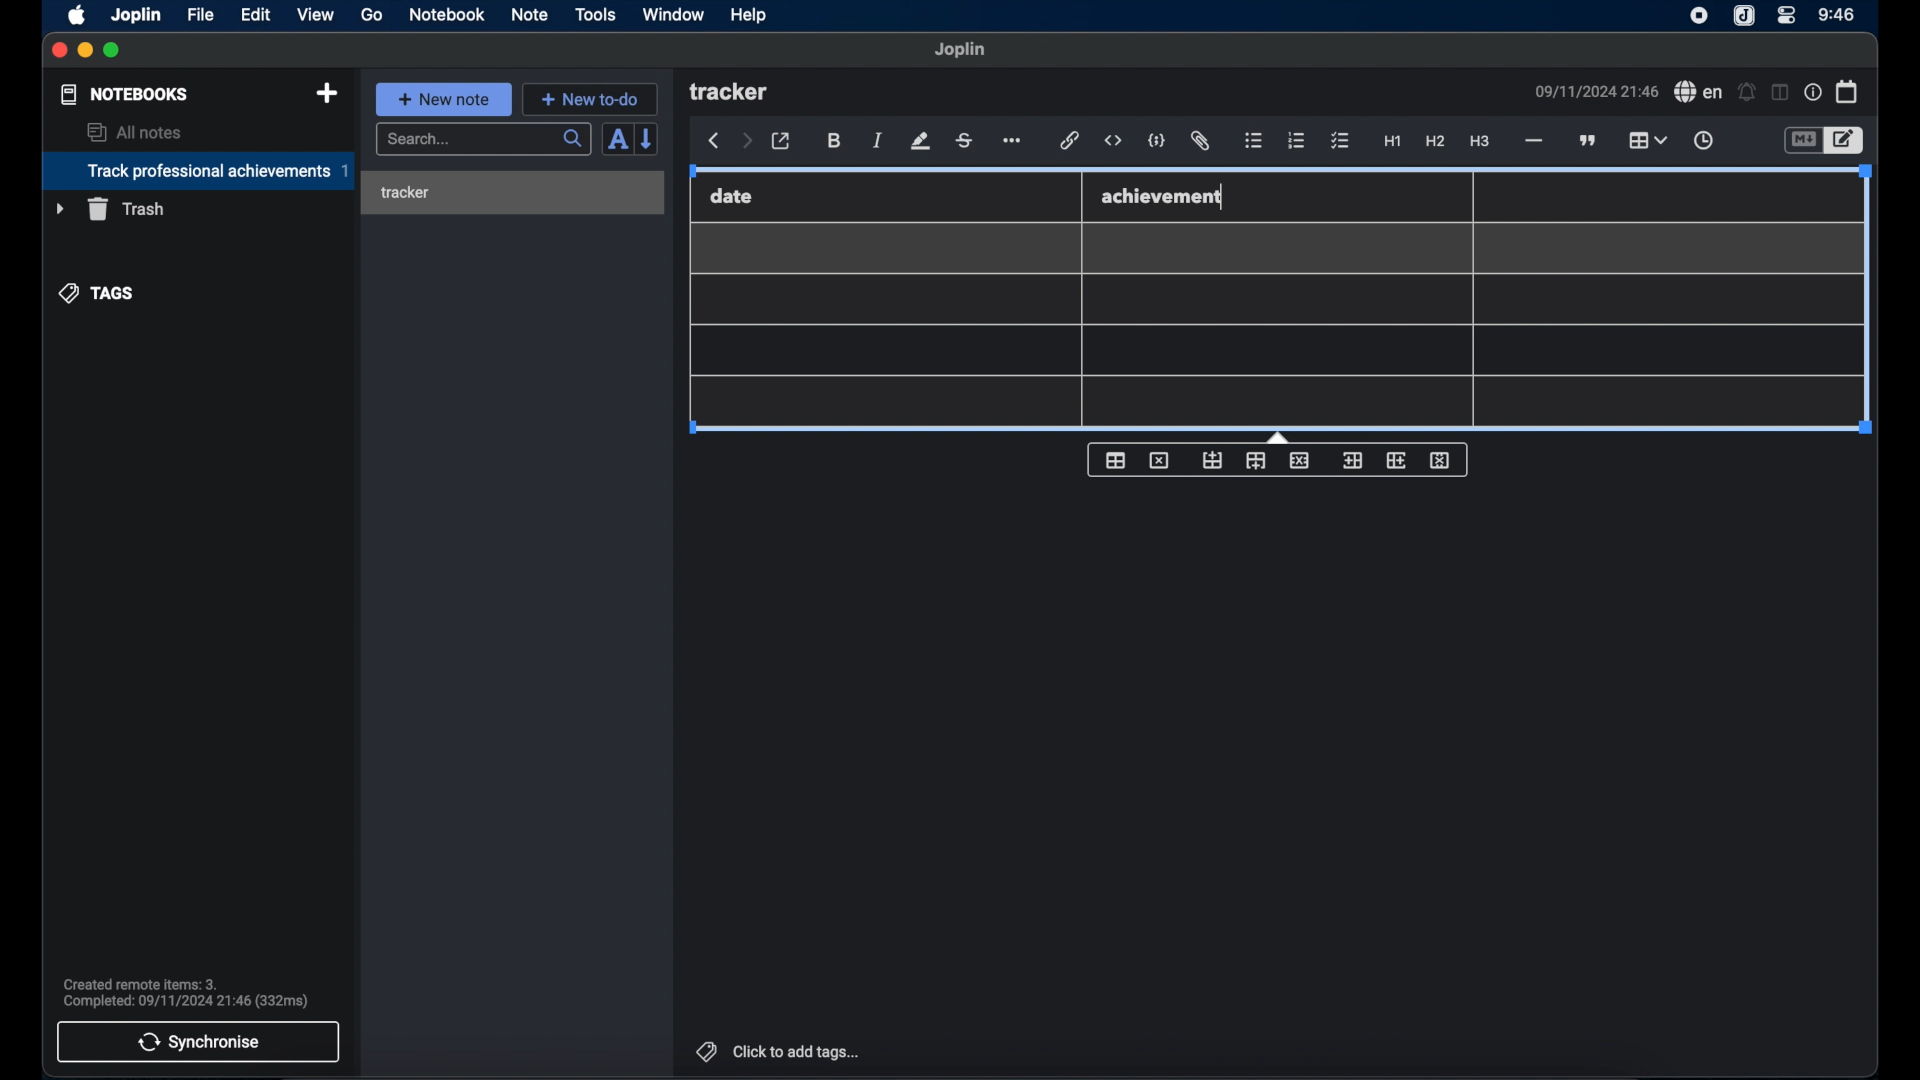 The height and width of the screenshot is (1080, 1920). Describe the element at coordinates (1744, 17) in the screenshot. I see `joplin` at that location.